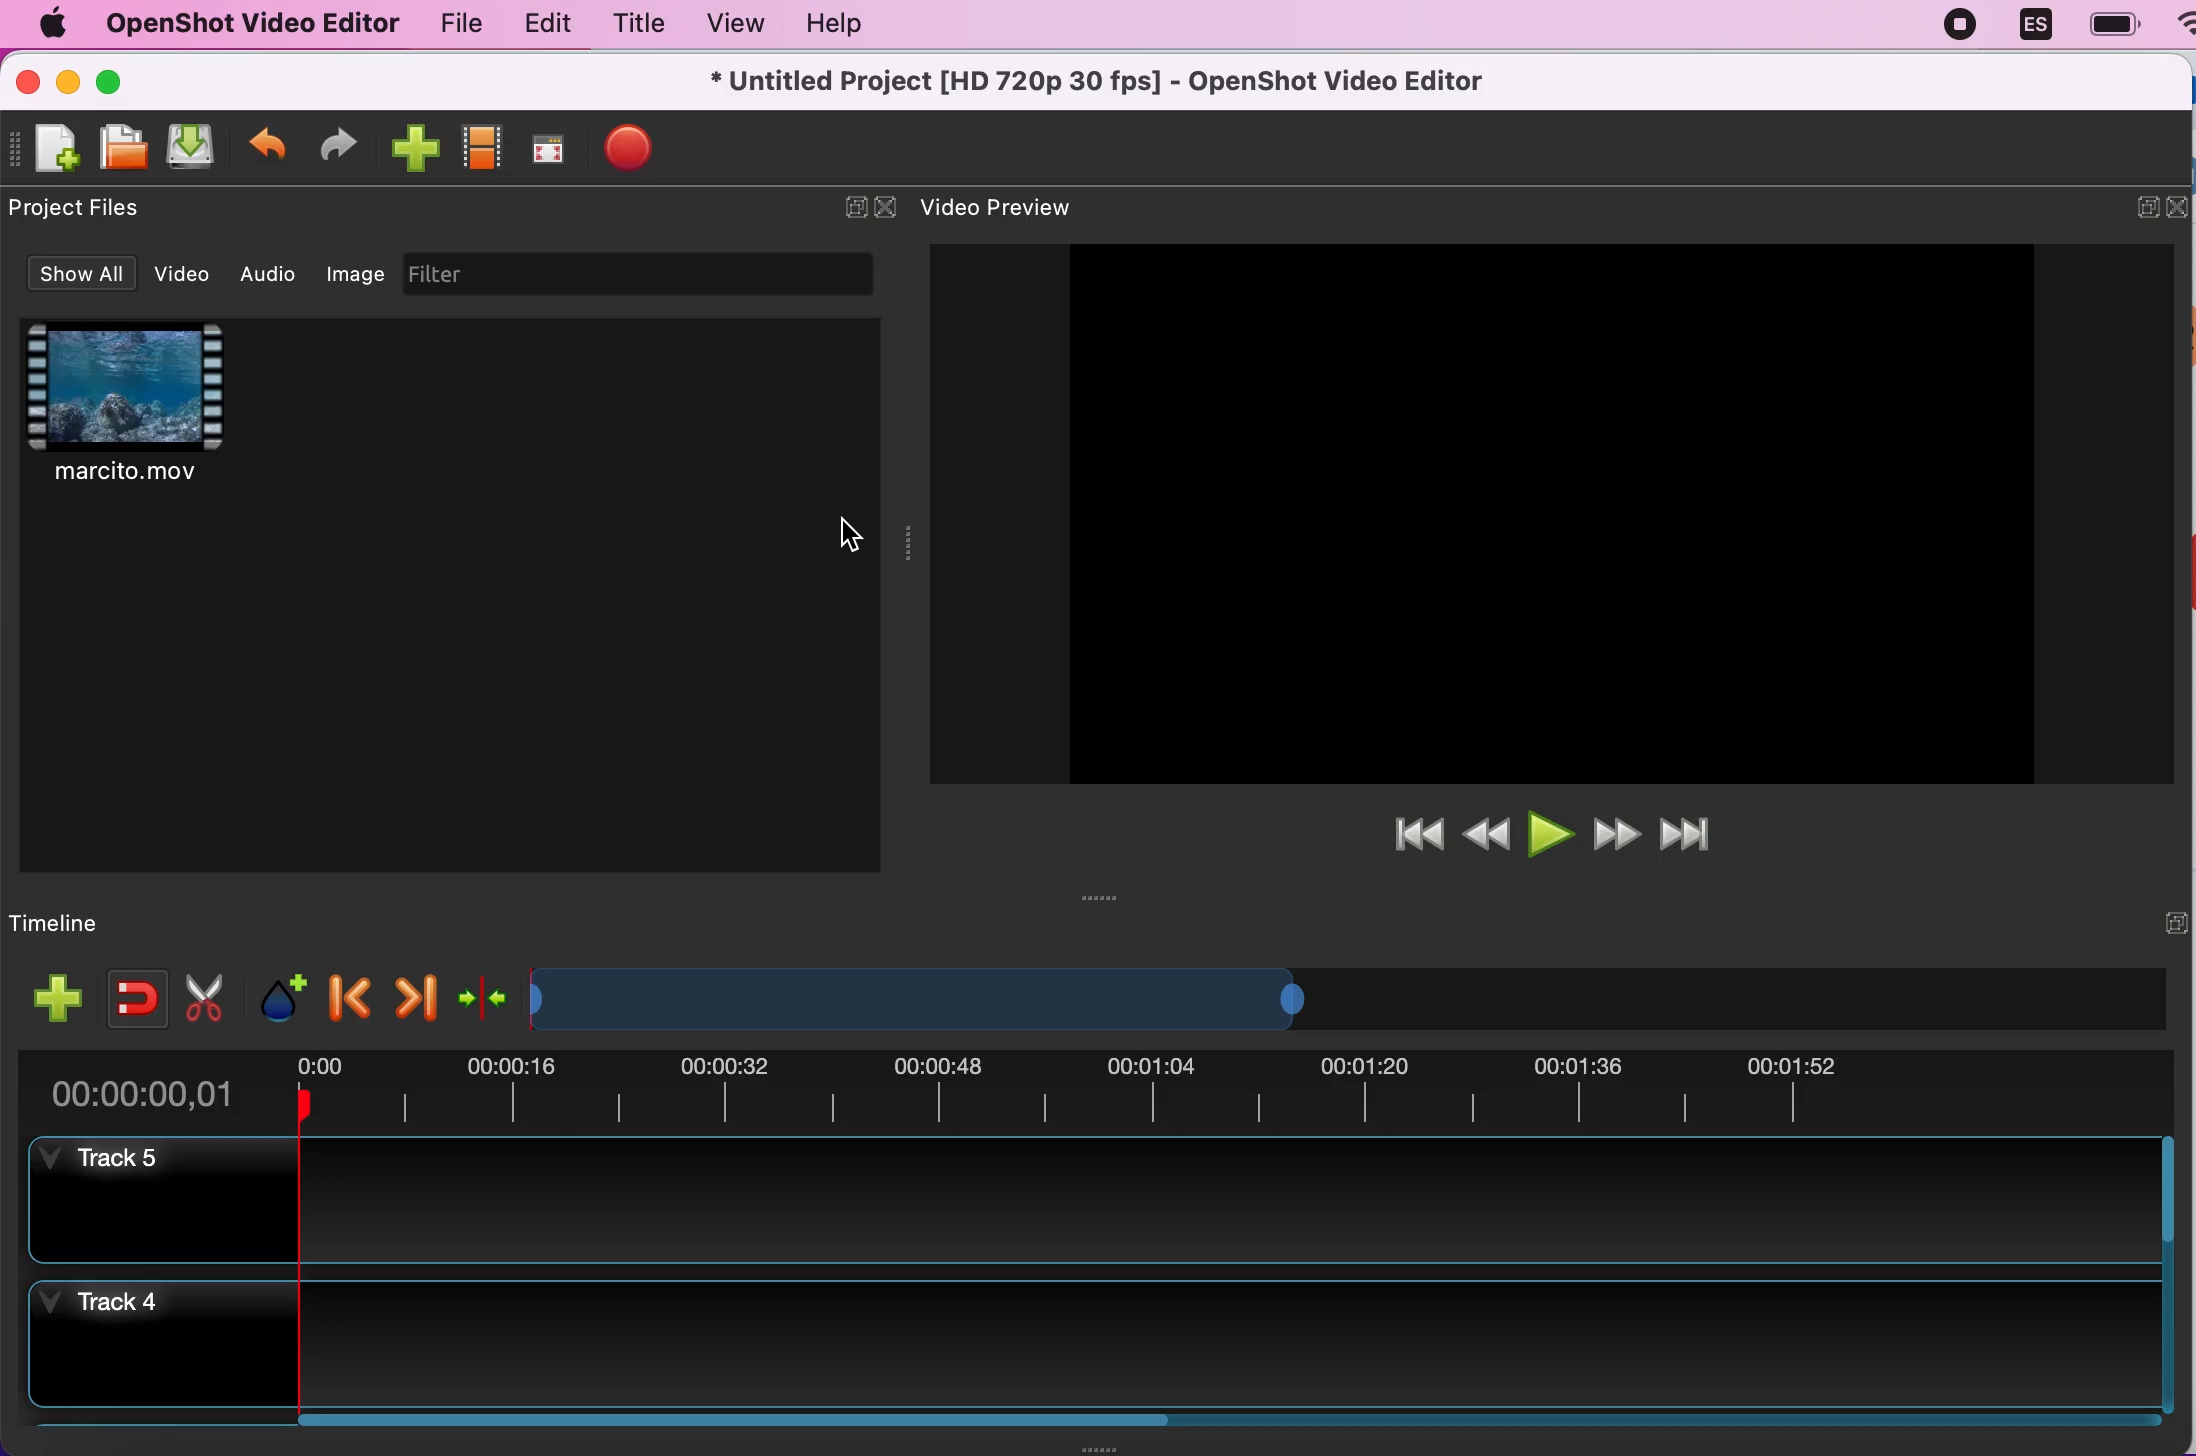 This screenshot has width=2196, height=1456. Describe the element at coordinates (1099, 1202) in the screenshot. I see `track 5` at that location.